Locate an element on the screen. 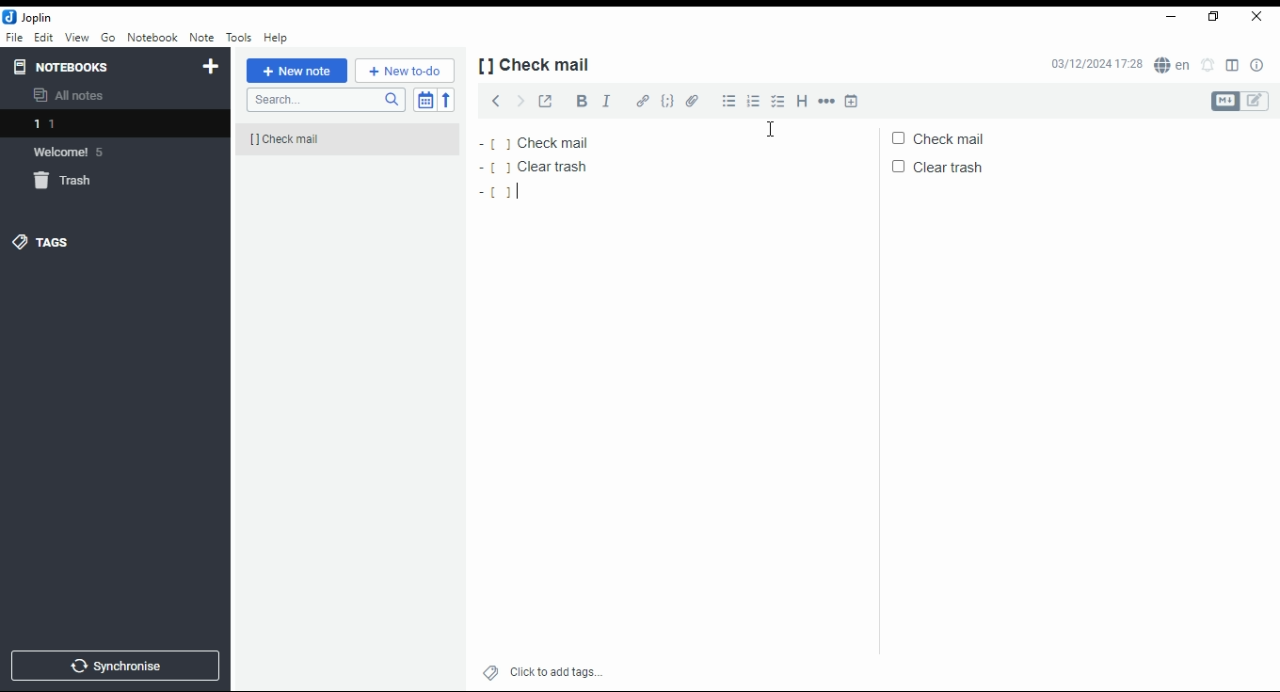 This screenshot has width=1280, height=692. horizontal rule is located at coordinates (827, 101).